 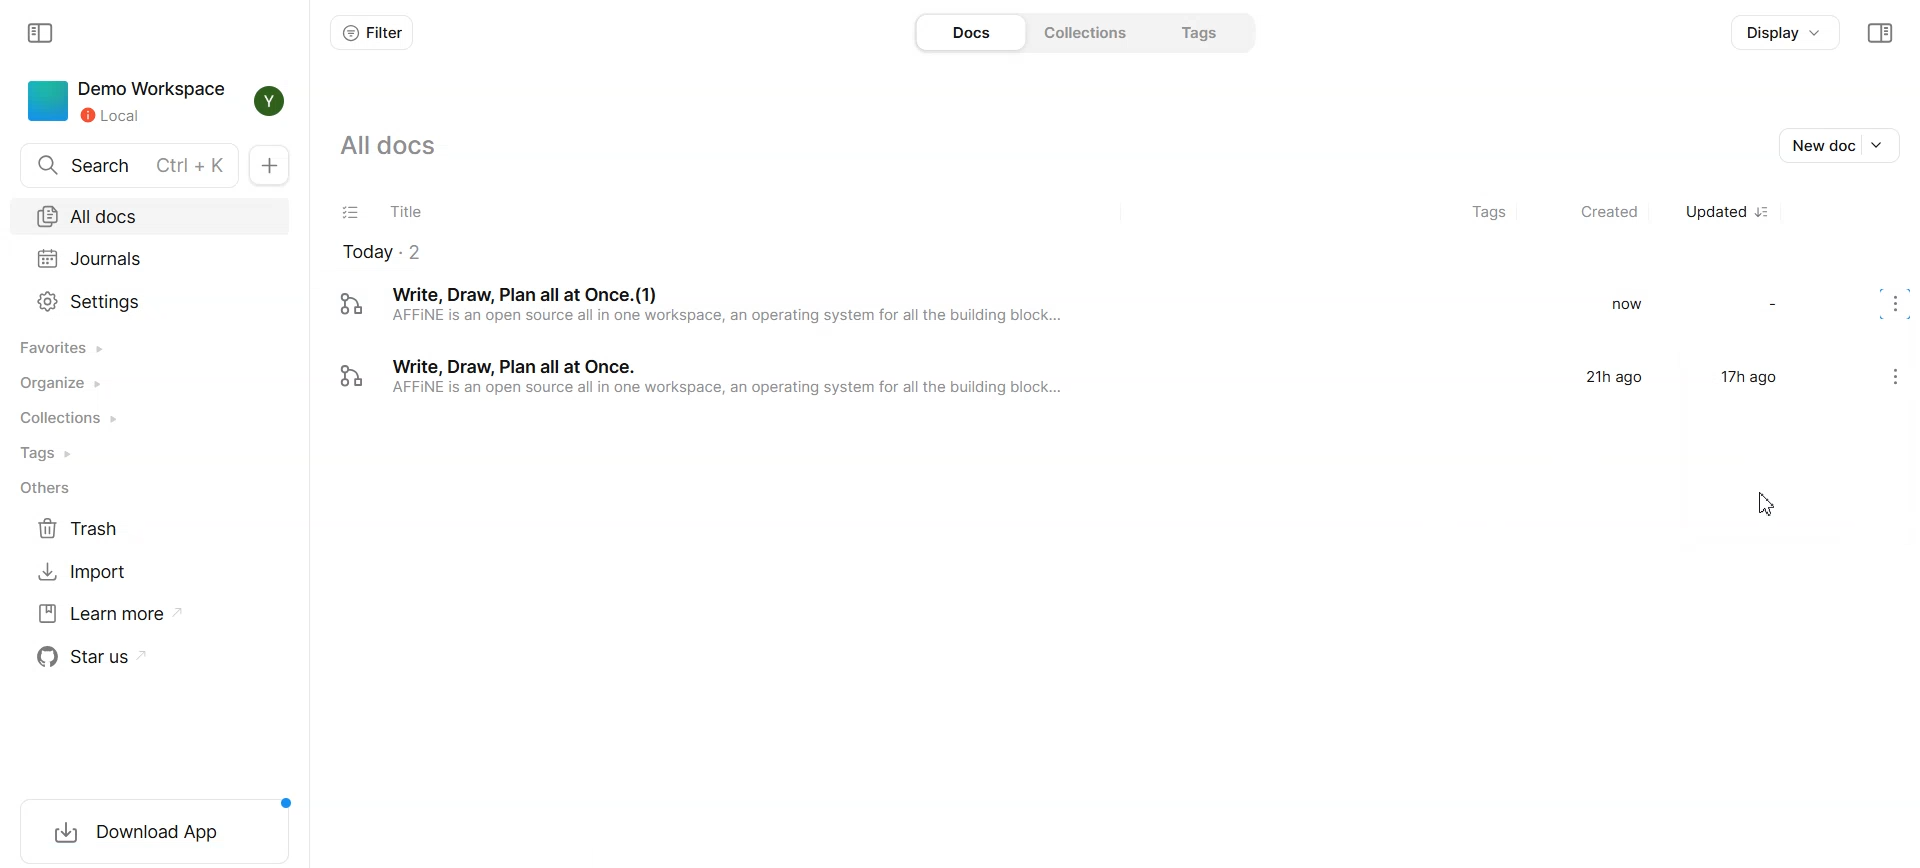 I want to click on Collapse sidebar, so click(x=1879, y=33).